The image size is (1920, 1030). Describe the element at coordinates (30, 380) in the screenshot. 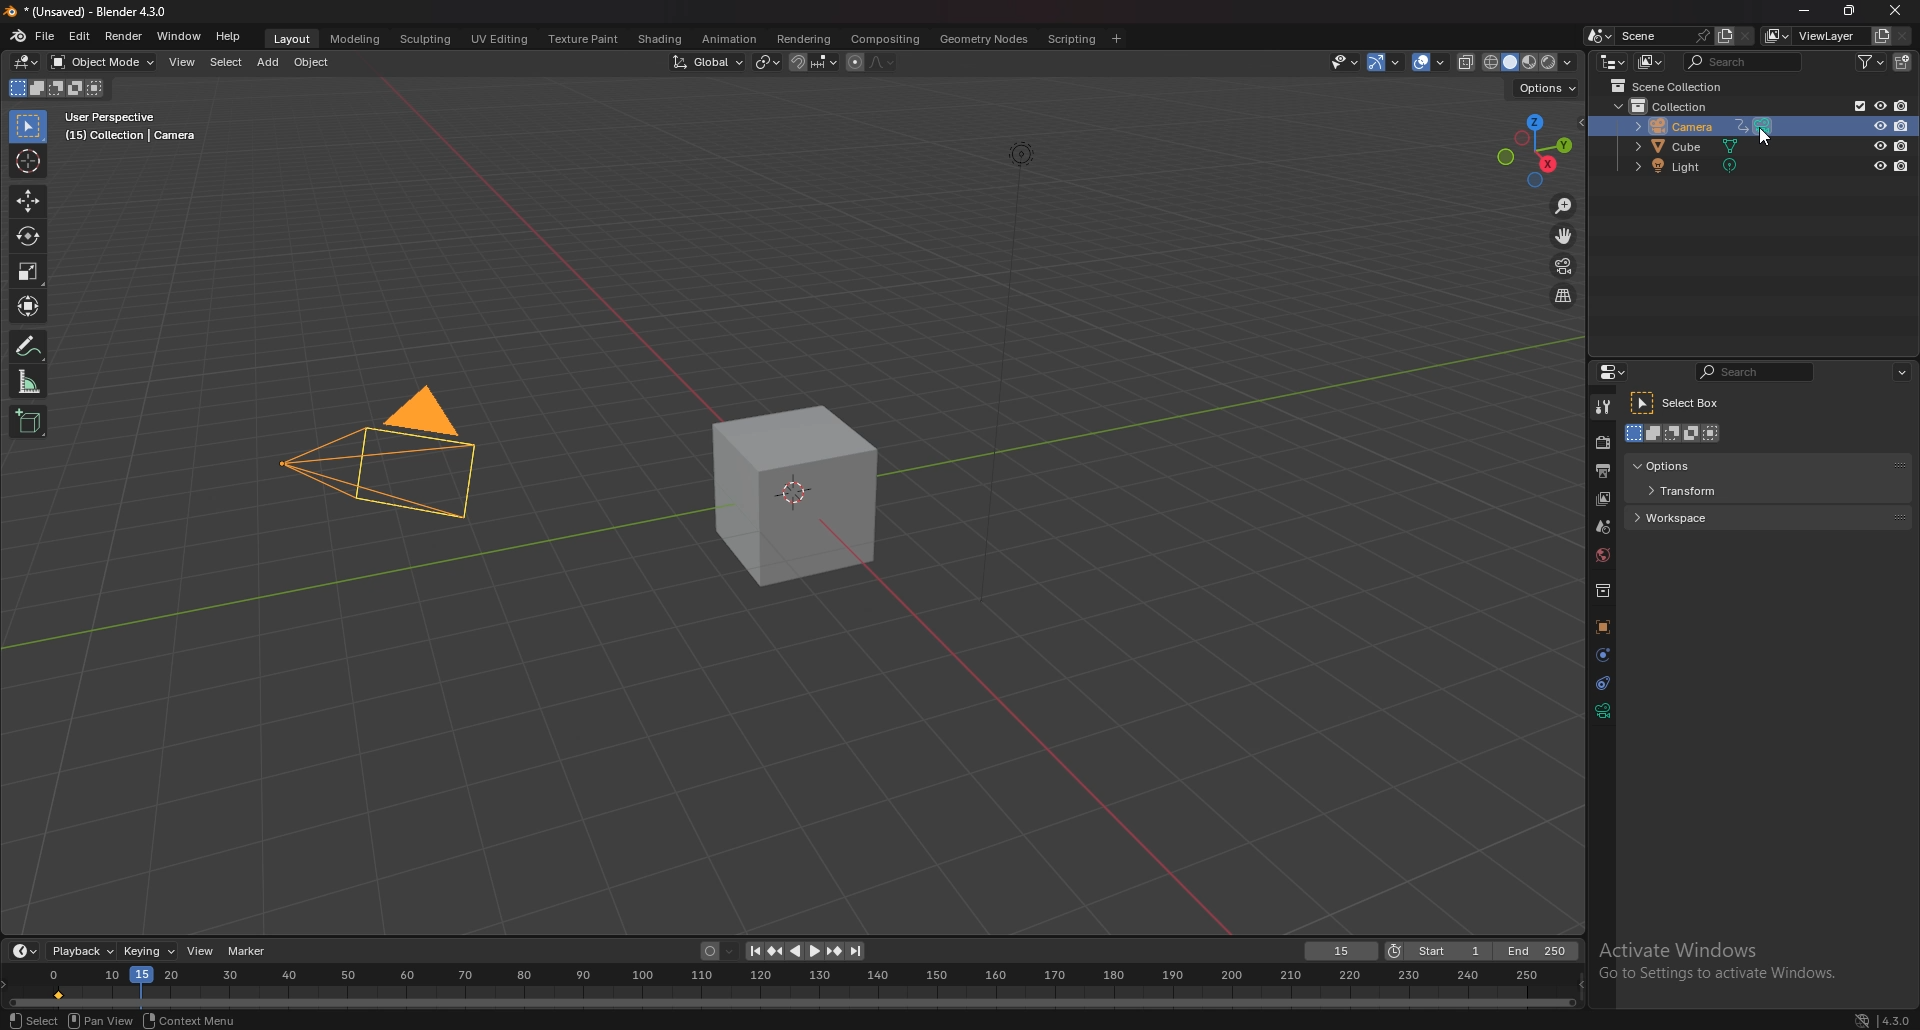

I see `measure` at that location.